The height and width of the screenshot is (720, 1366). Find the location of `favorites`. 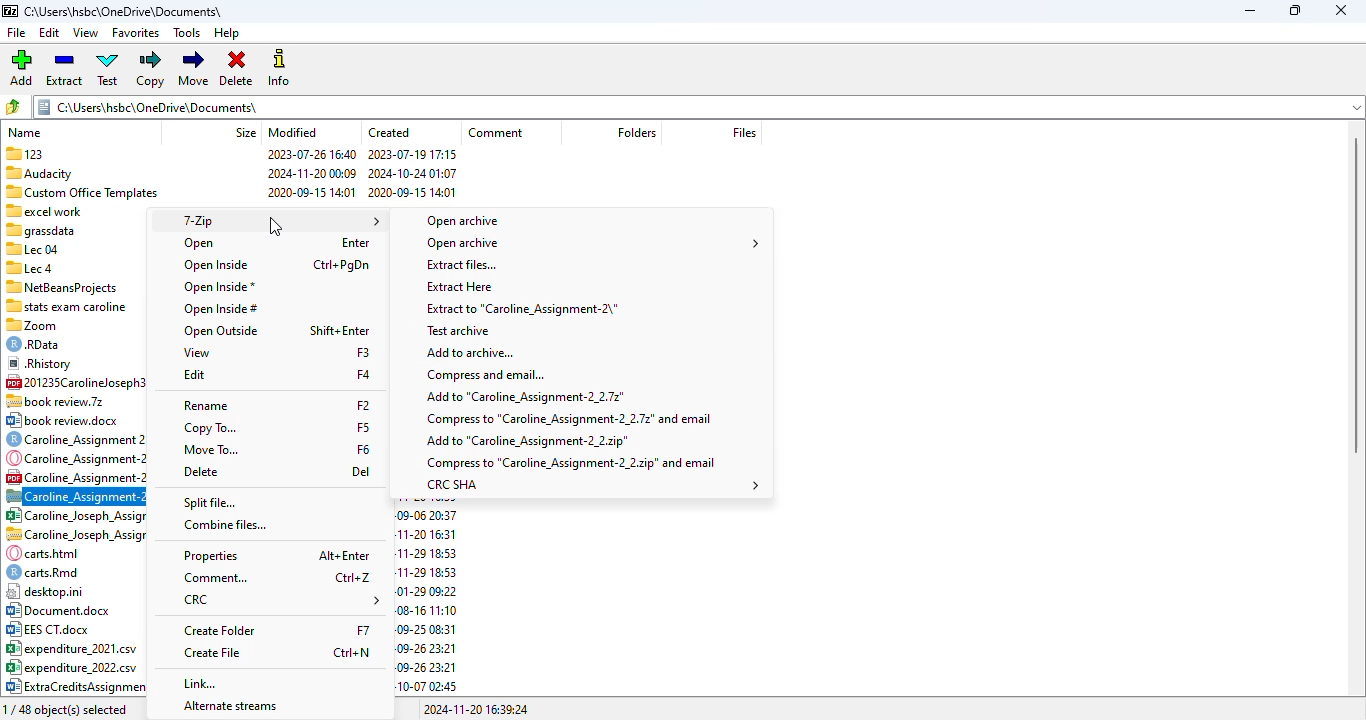

favorites is located at coordinates (136, 34).